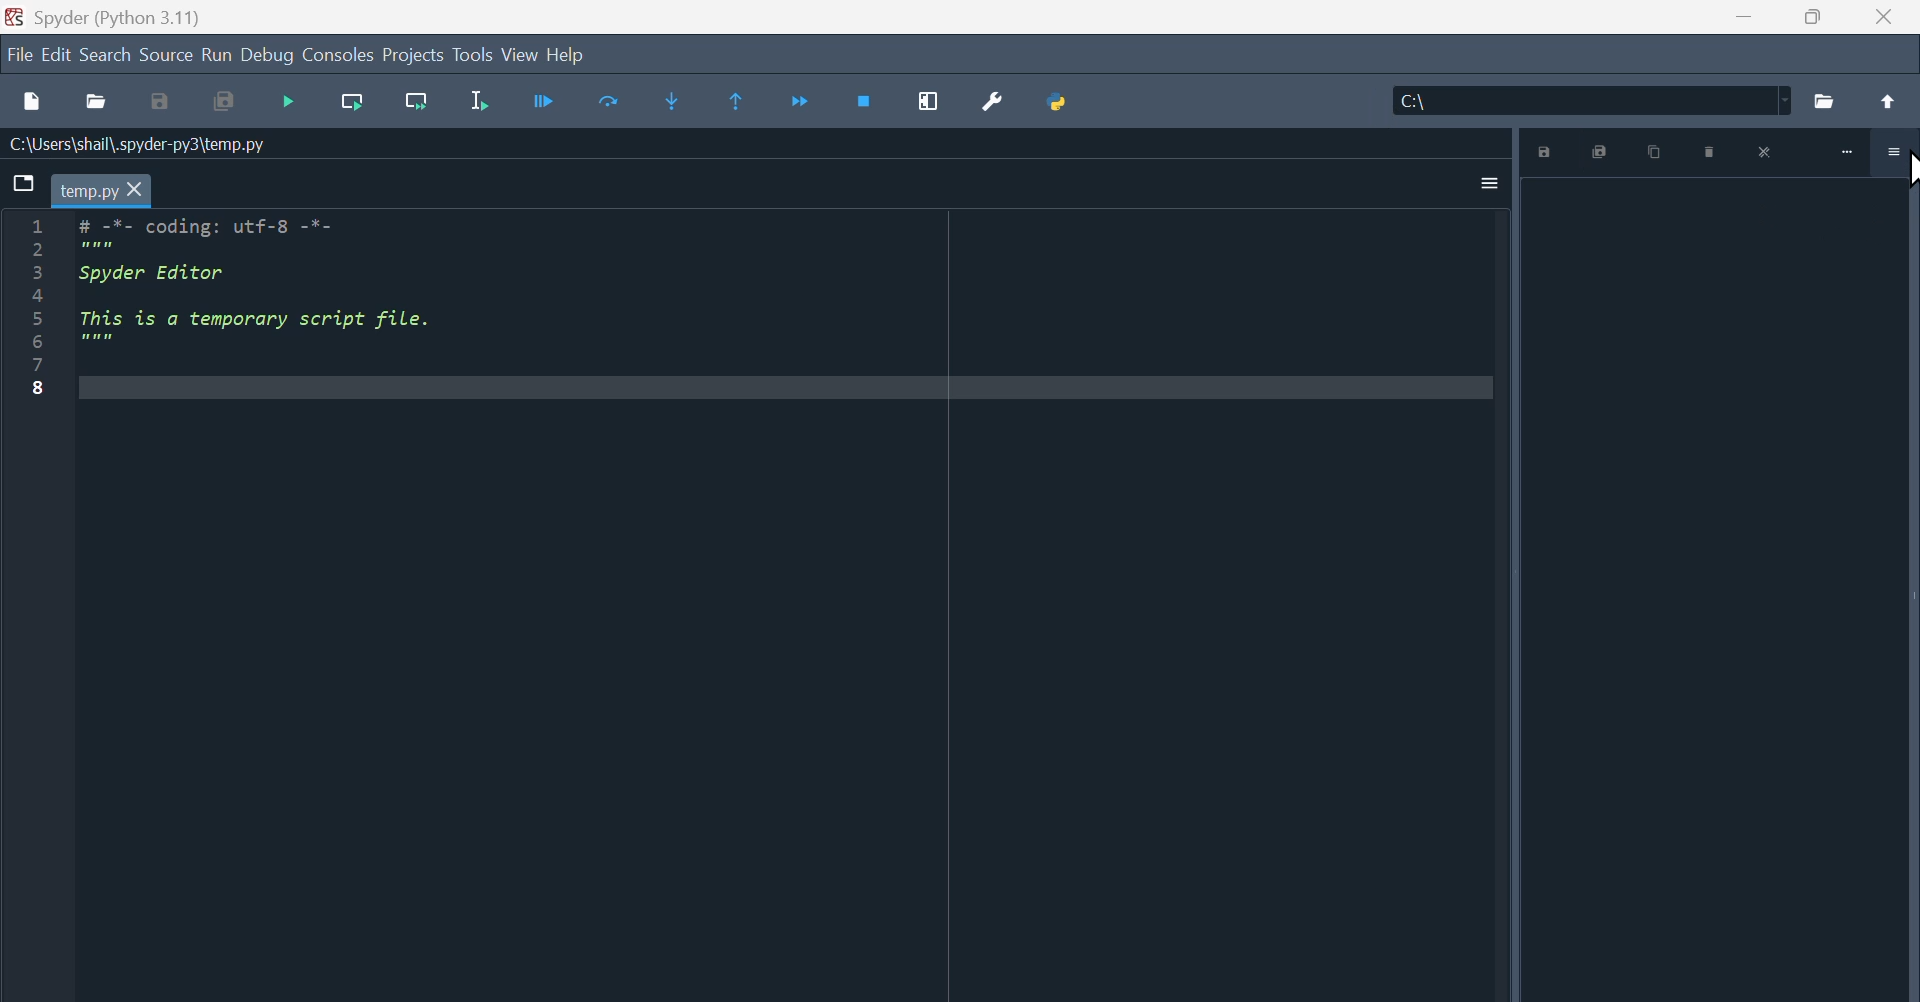 The width and height of the screenshot is (1920, 1002). Describe the element at coordinates (1745, 16) in the screenshot. I see `minimise` at that location.